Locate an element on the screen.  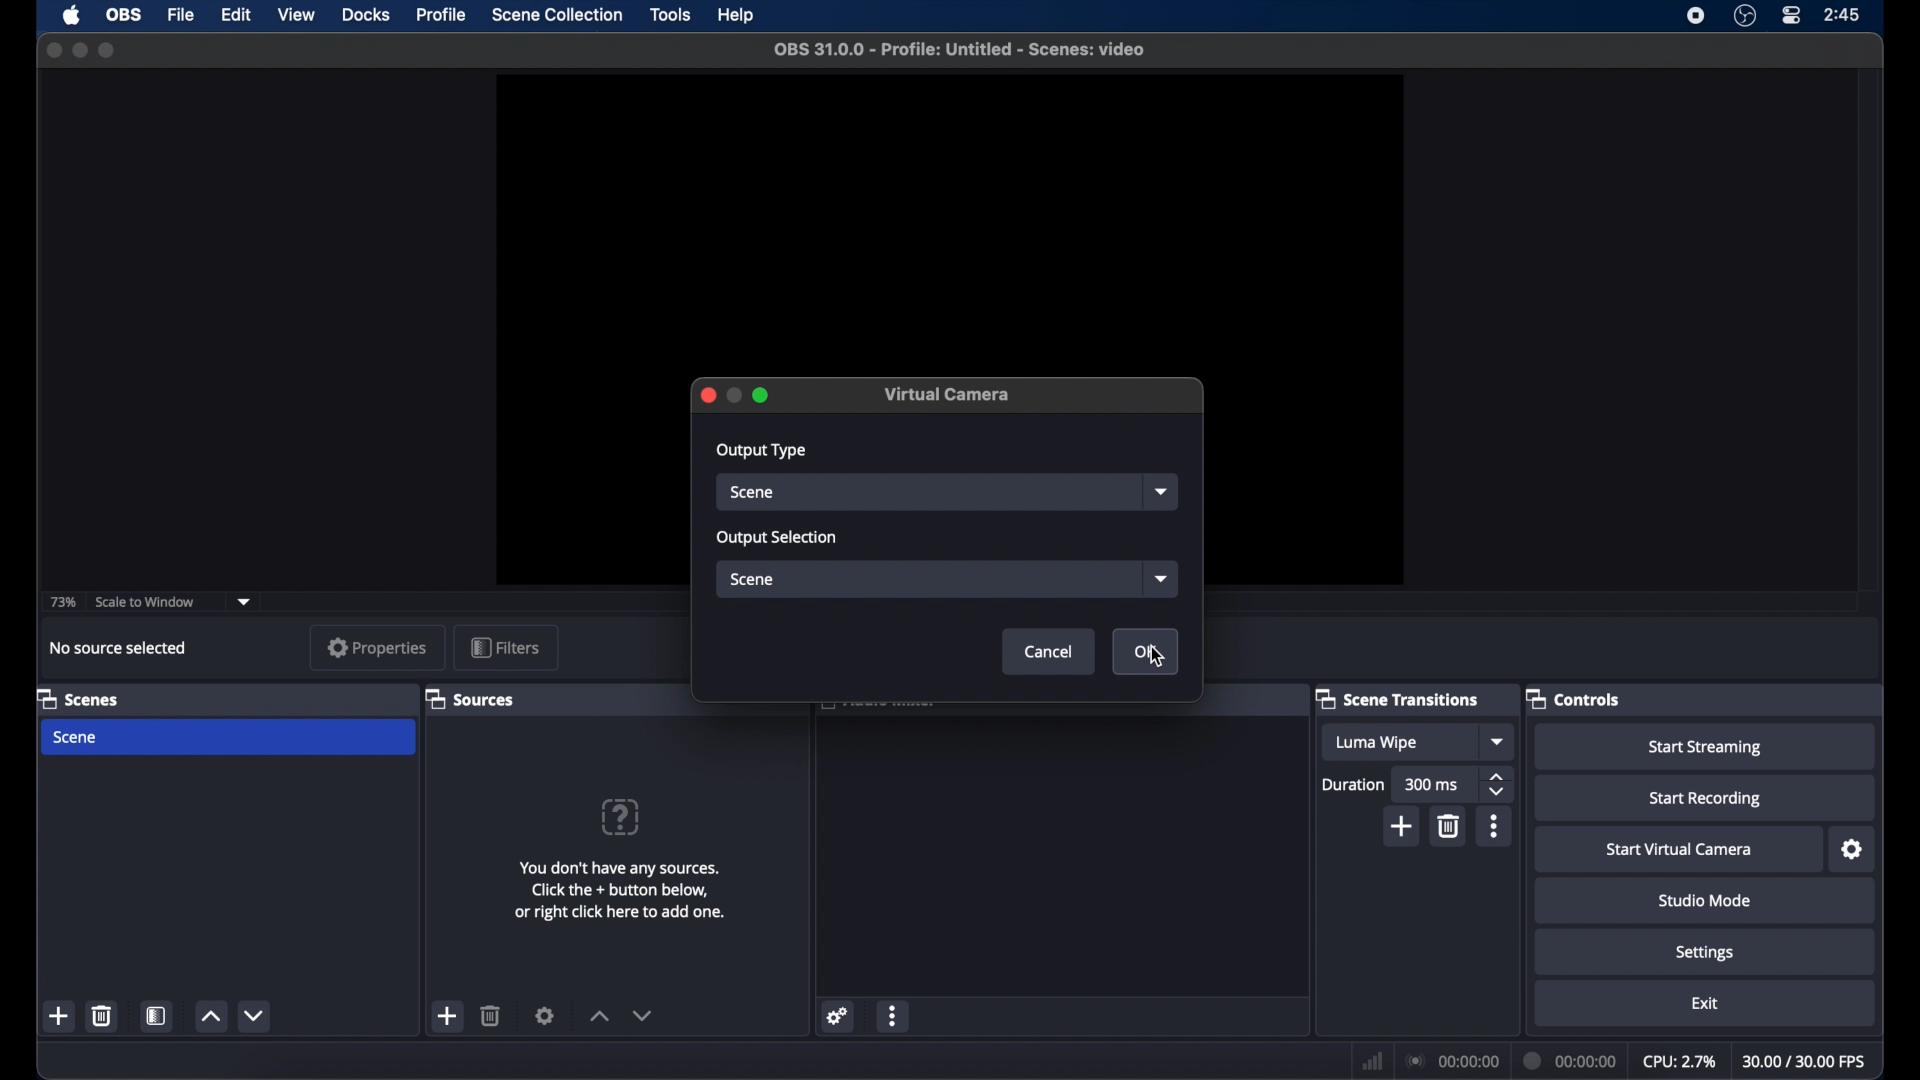
obscure text is located at coordinates (877, 709).